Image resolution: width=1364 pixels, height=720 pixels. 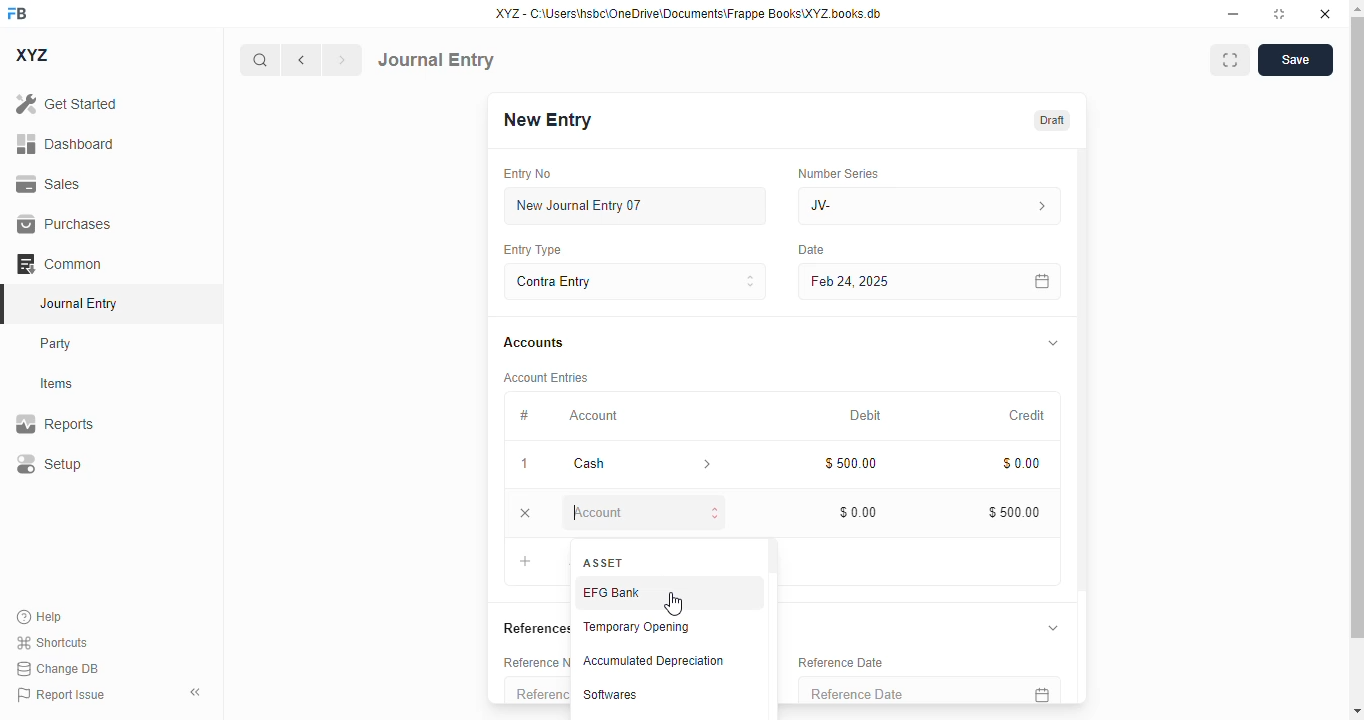 What do you see at coordinates (605, 561) in the screenshot?
I see `asset` at bounding box center [605, 561].